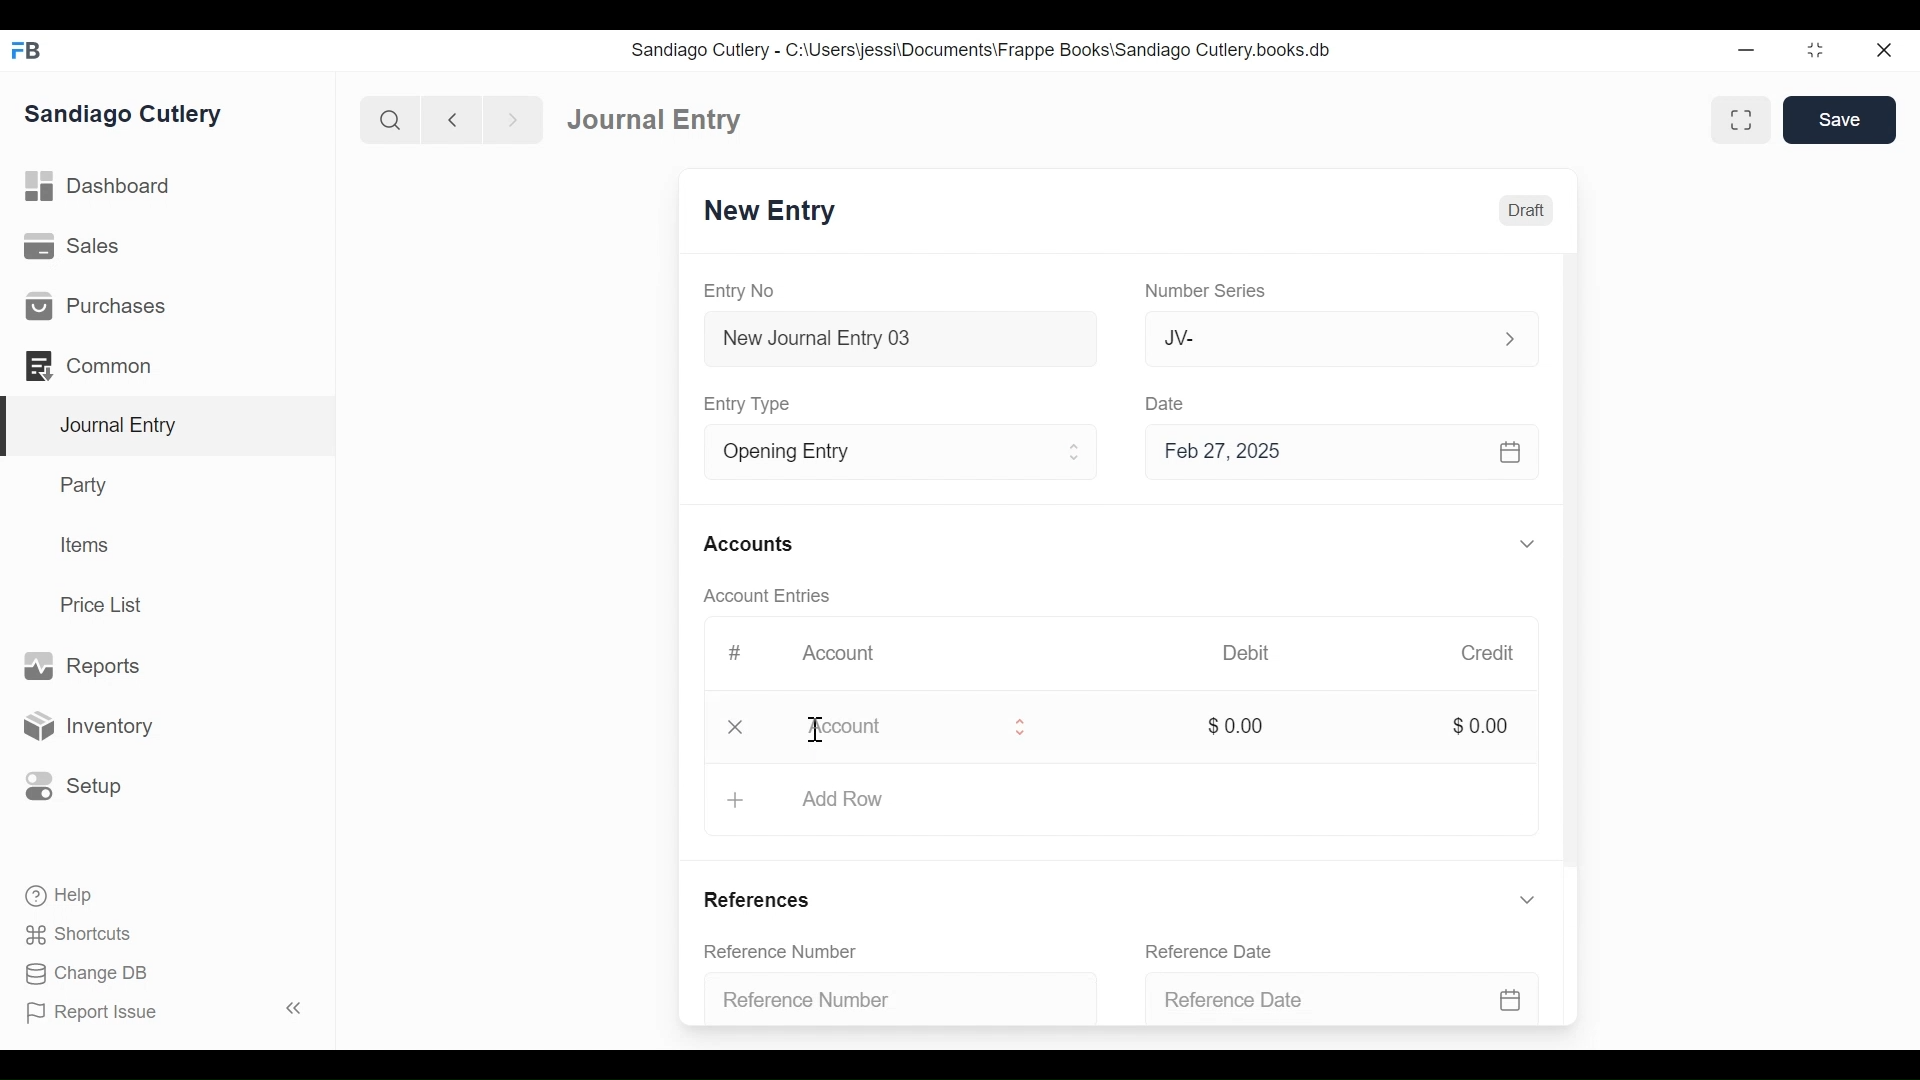 Image resolution: width=1920 pixels, height=1080 pixels. I want to click on Dashboard, so click(99, 187).